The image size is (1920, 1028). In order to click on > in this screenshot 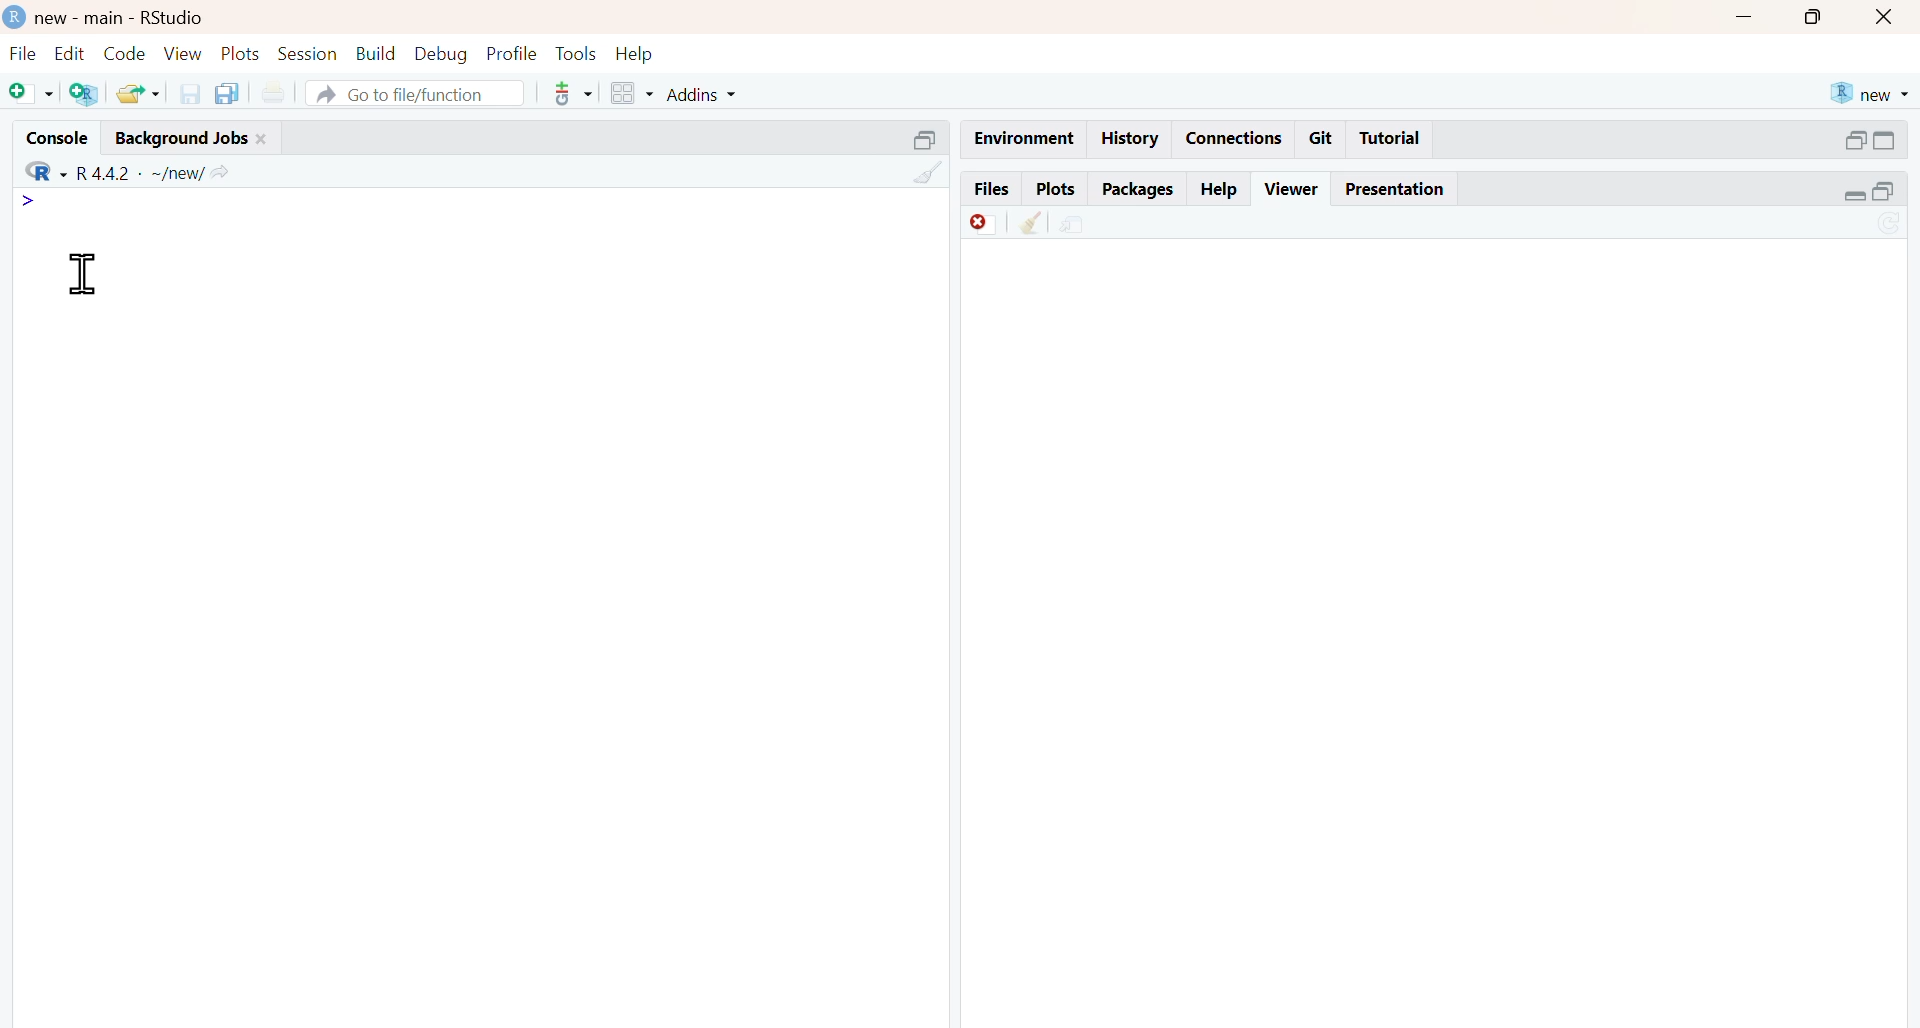, I will do `click(27, 200)`.